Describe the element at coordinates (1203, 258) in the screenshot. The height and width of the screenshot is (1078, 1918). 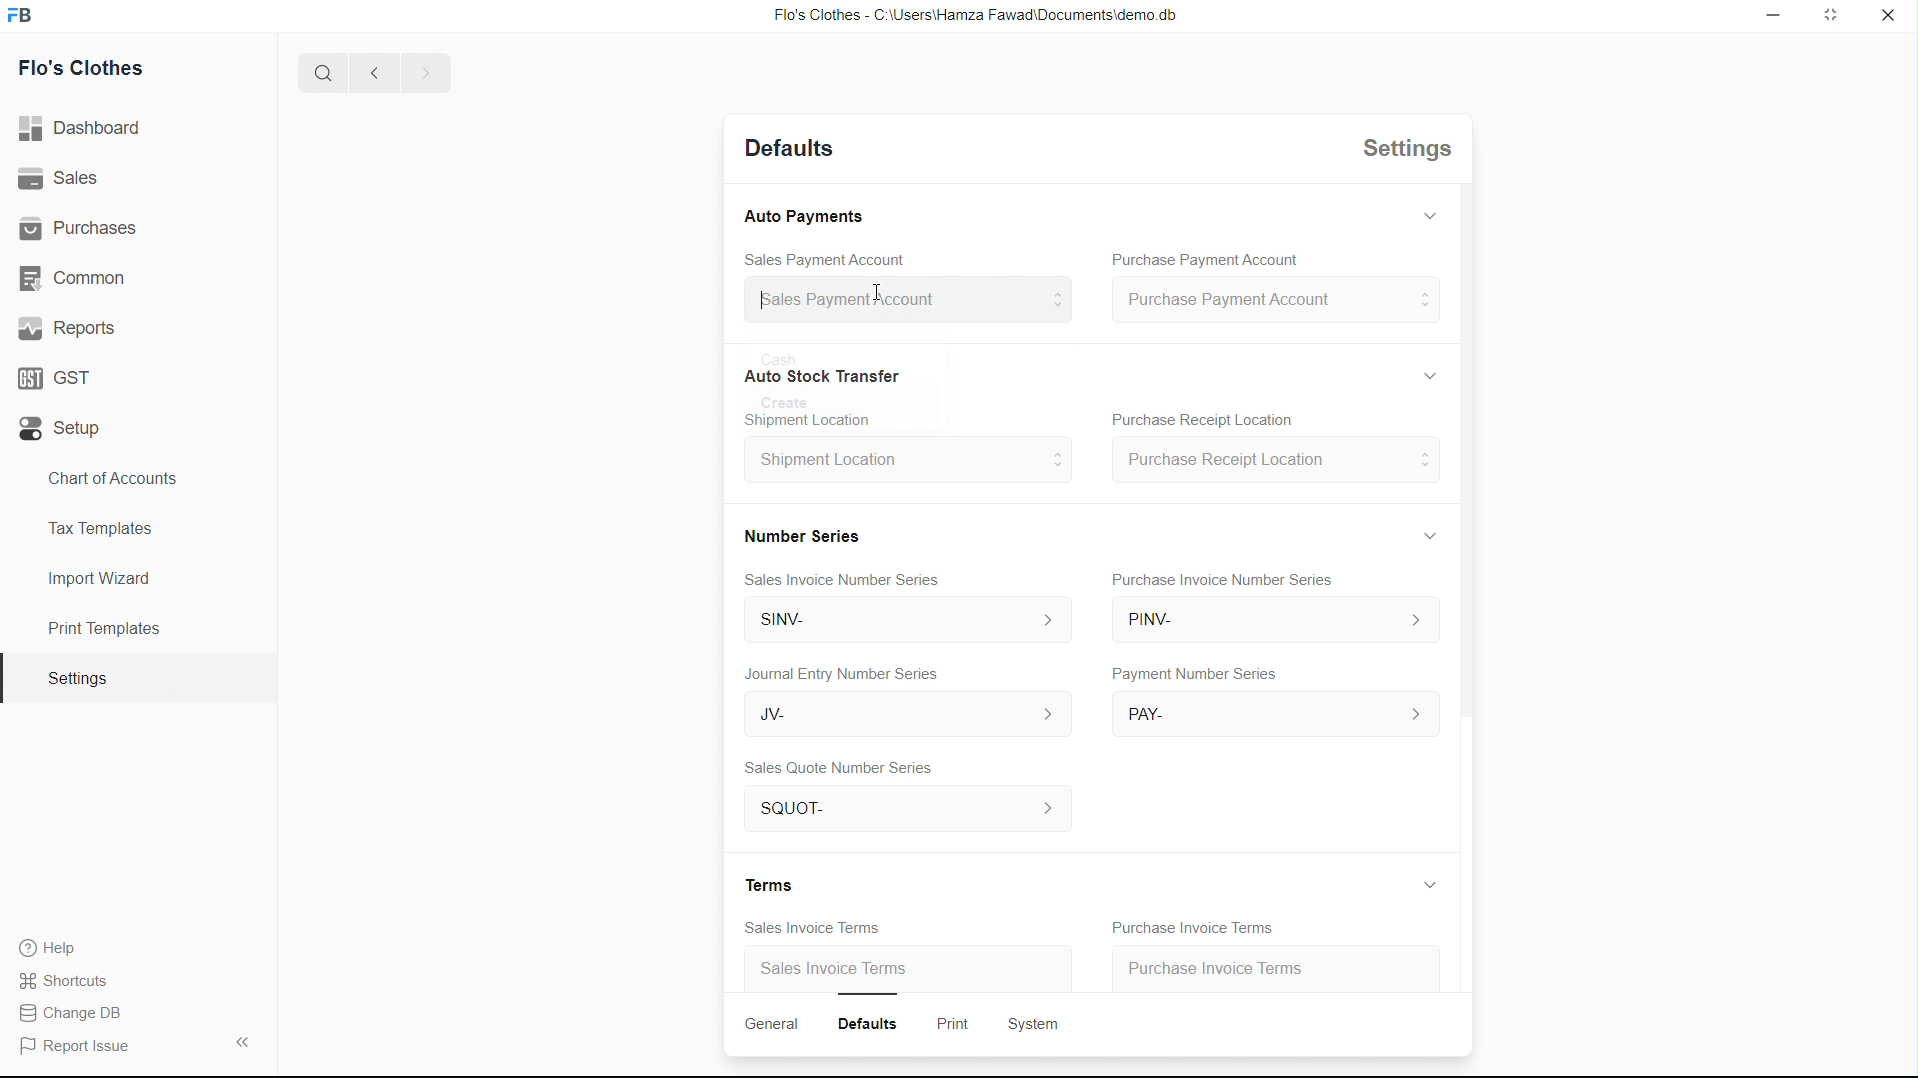
I see `Purchase Payment Account` at that location.